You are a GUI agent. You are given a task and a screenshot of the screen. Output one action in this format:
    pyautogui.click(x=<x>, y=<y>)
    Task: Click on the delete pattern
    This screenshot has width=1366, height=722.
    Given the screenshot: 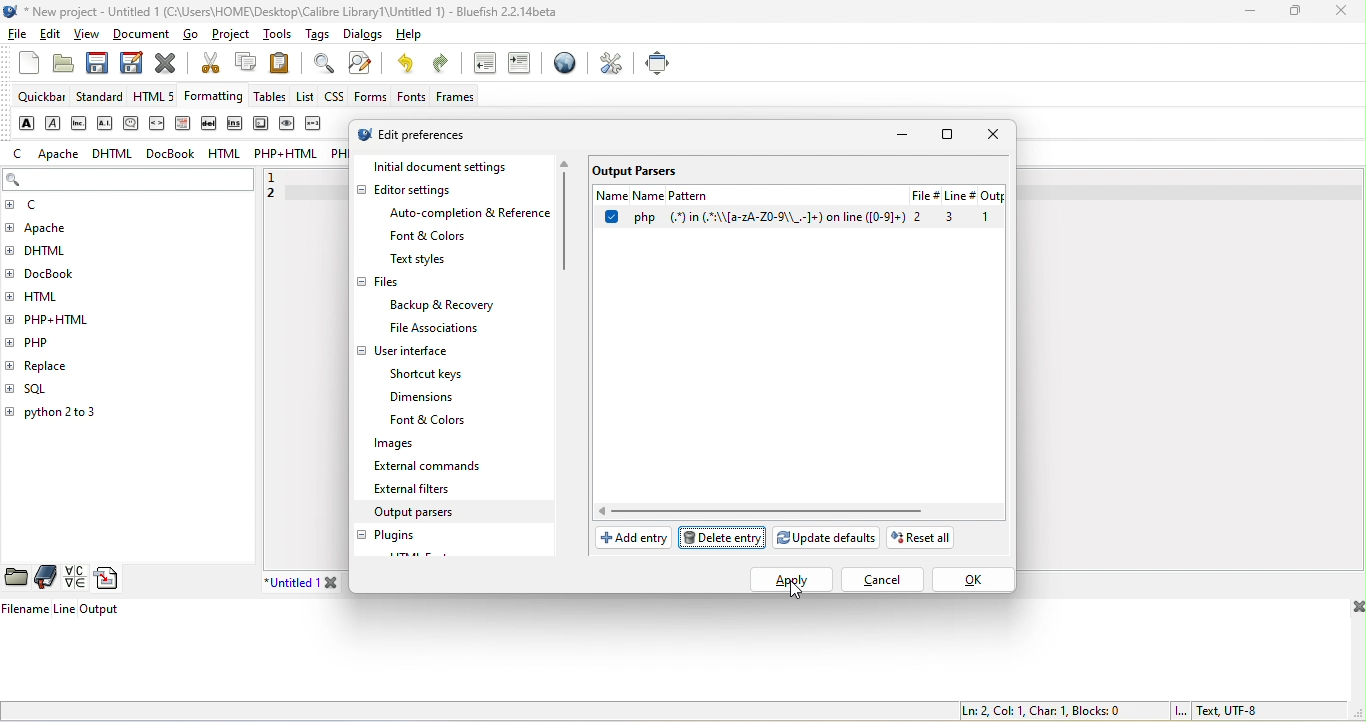 What is the action you would take?
    pyautogui.click(x=725, y=537)
    